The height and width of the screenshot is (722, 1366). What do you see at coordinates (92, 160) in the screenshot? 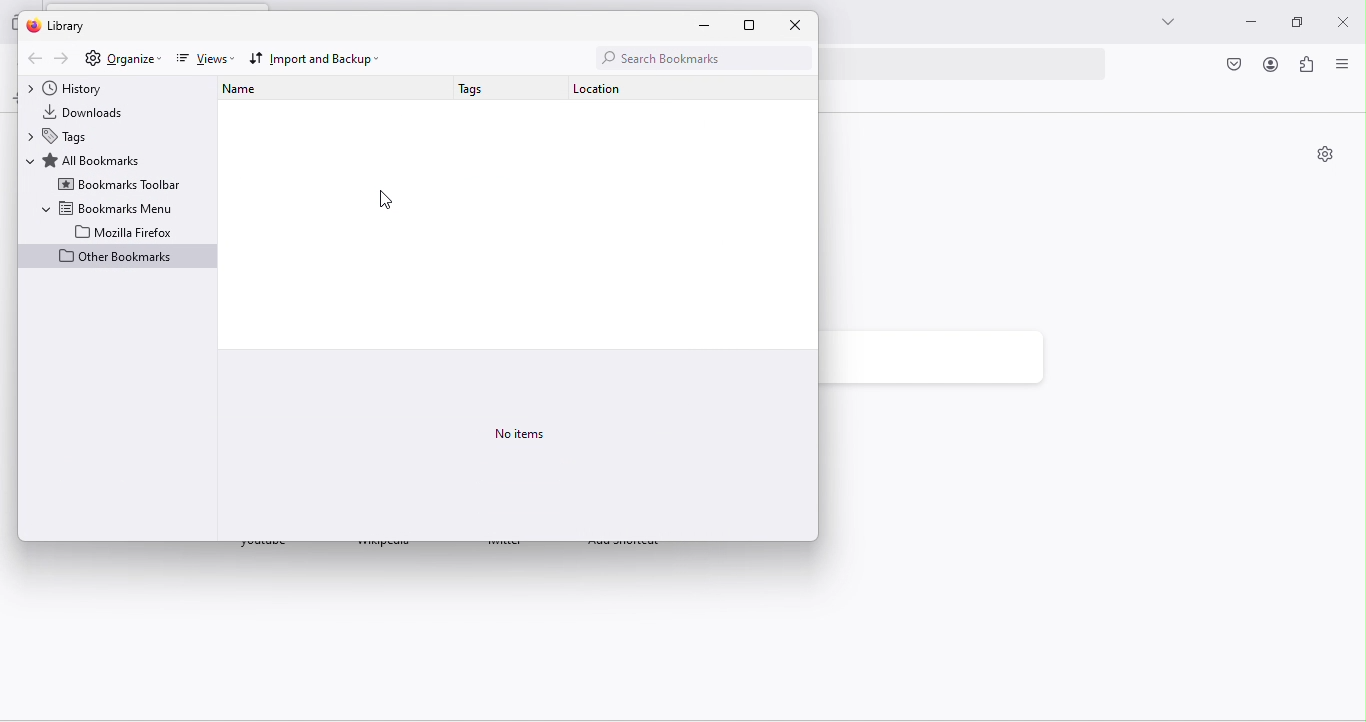
I see `all bookmarks` at bounding box center [92, 160].